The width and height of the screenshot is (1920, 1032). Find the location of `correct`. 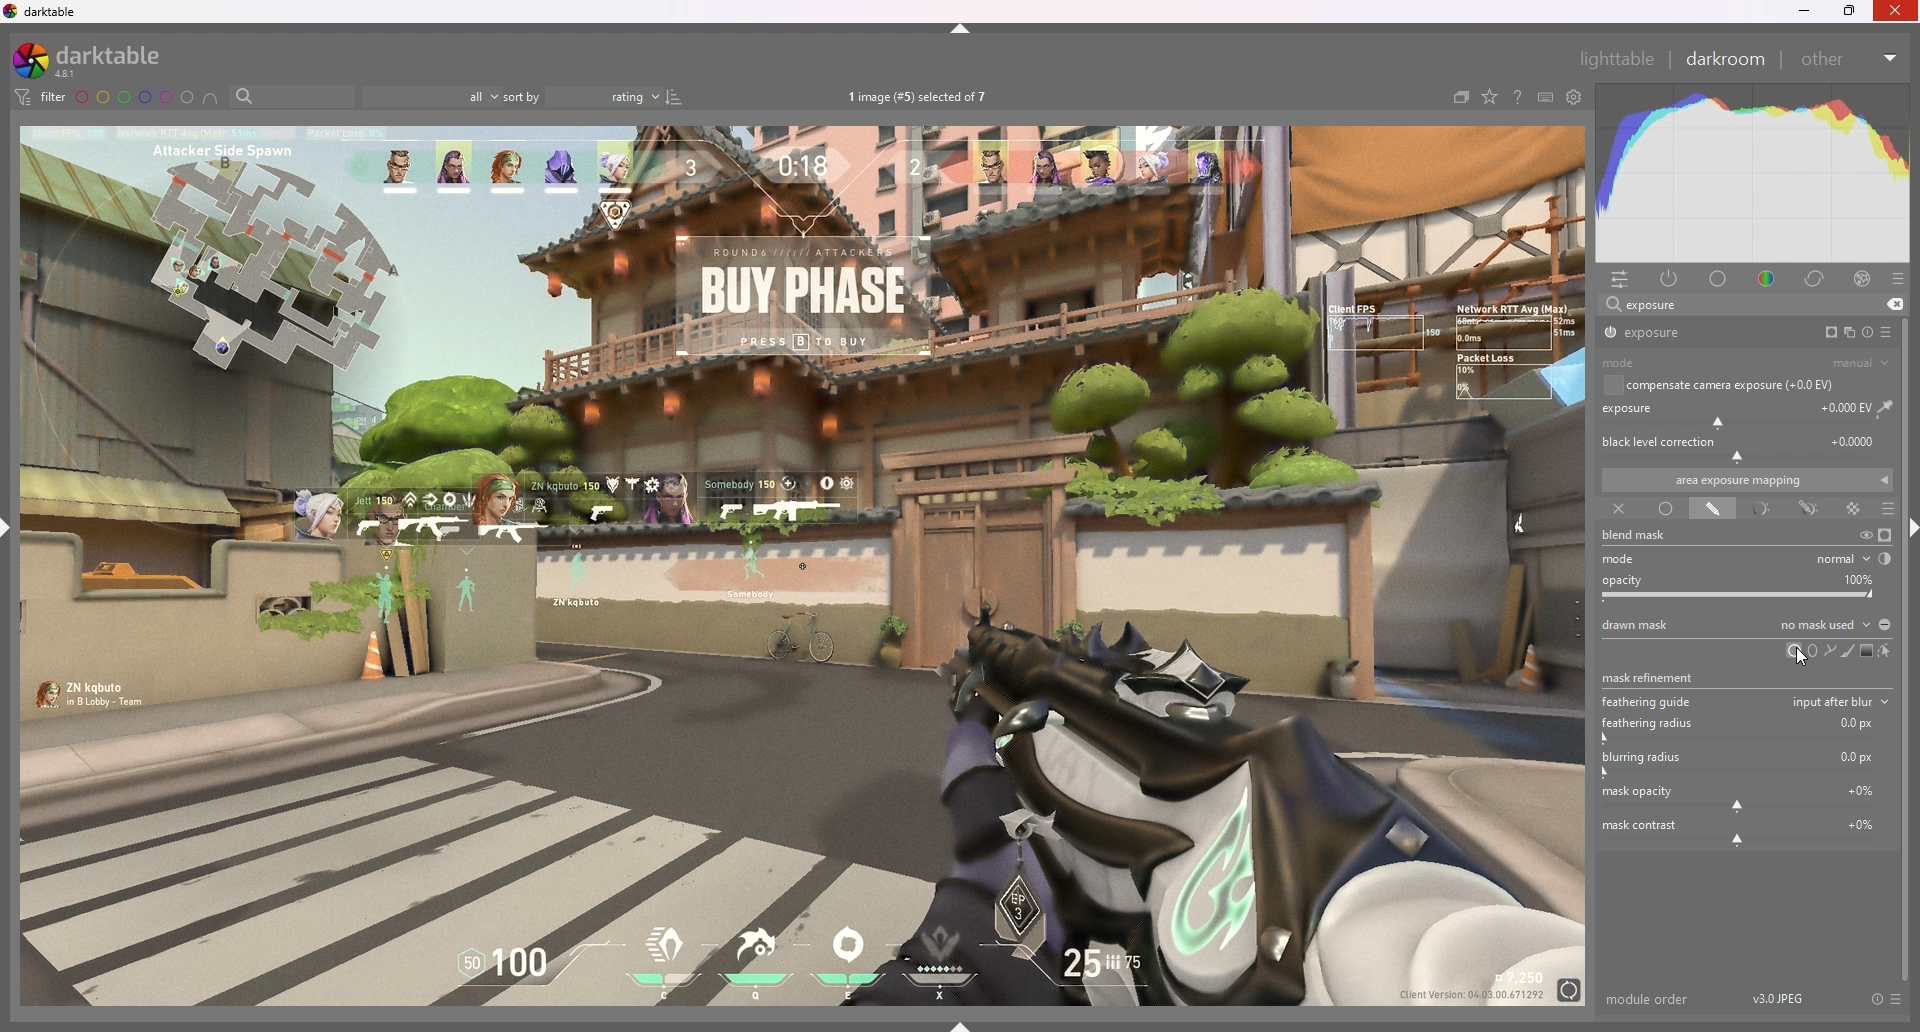

correct is located at coordinates (1817, 280).